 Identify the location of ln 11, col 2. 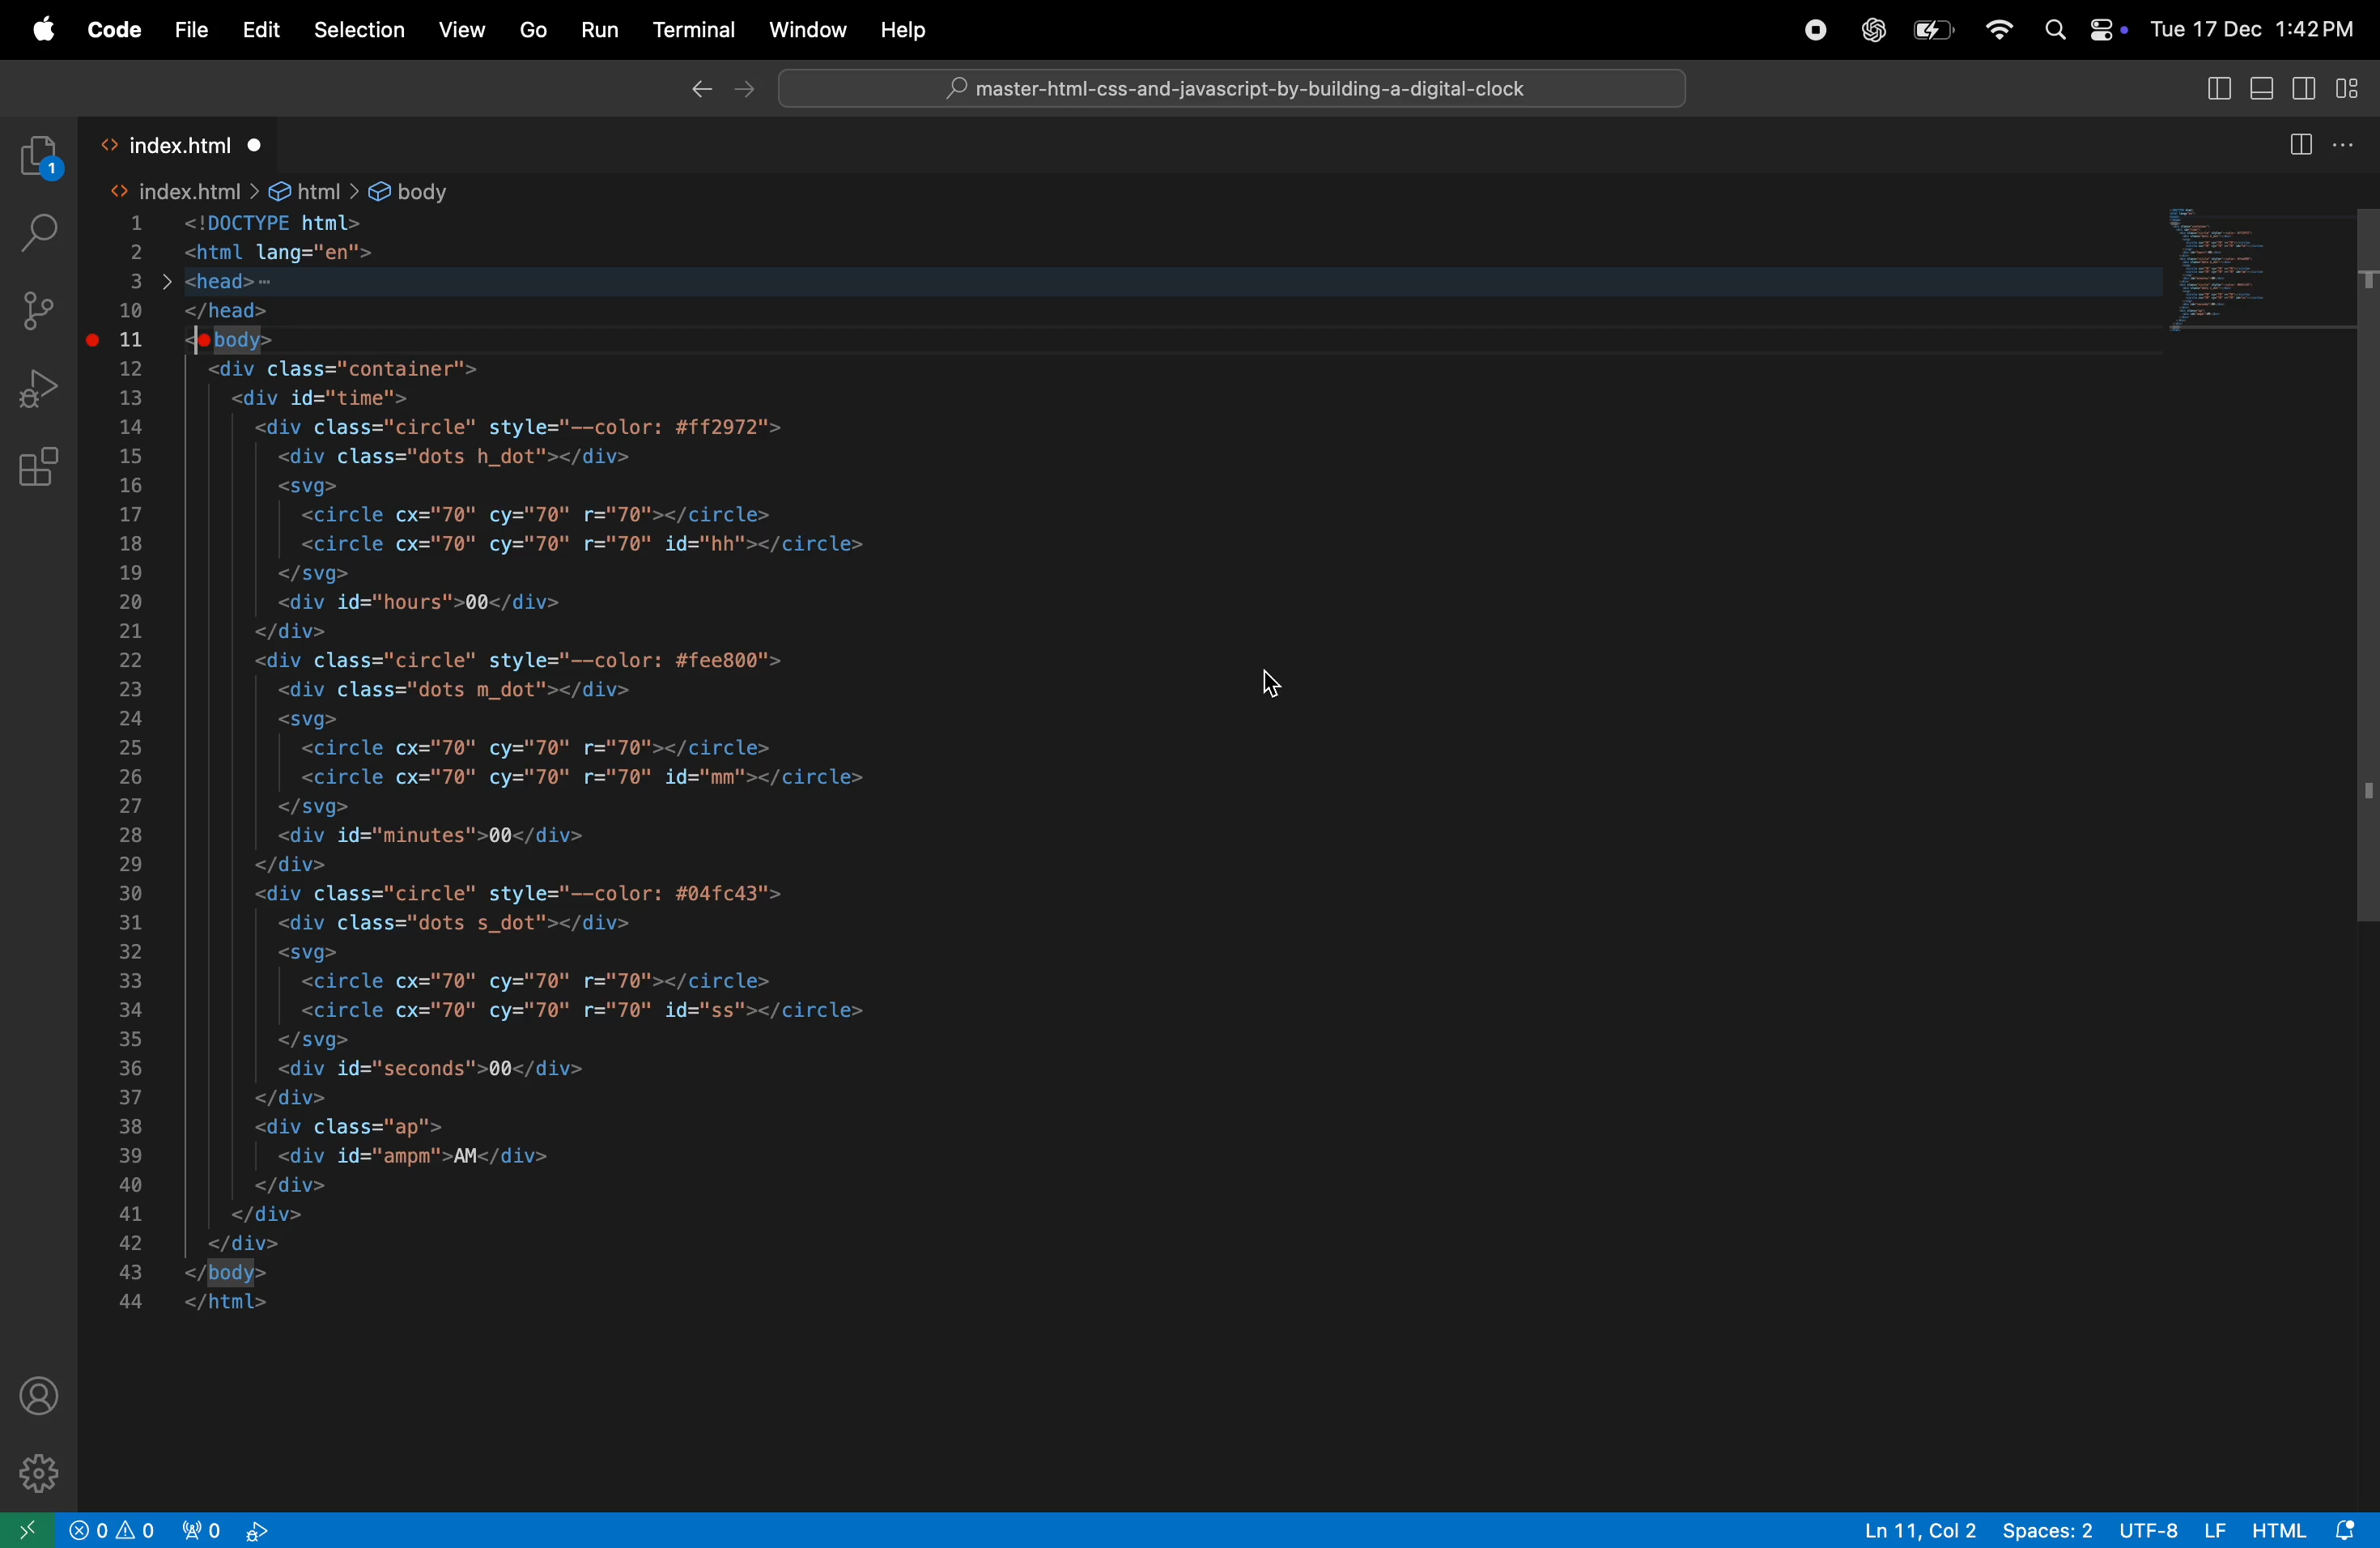
(1915, 1529).